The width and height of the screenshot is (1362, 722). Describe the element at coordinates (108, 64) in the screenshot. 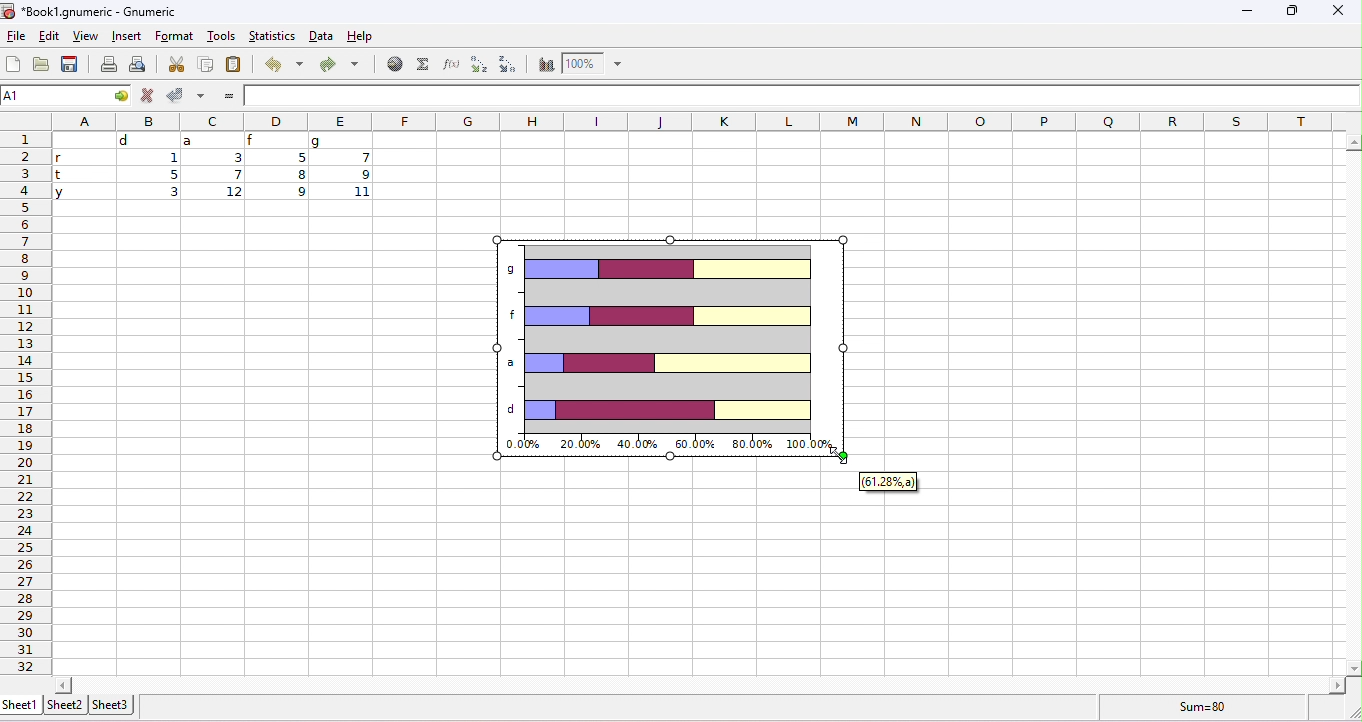

I see `print` at that location.